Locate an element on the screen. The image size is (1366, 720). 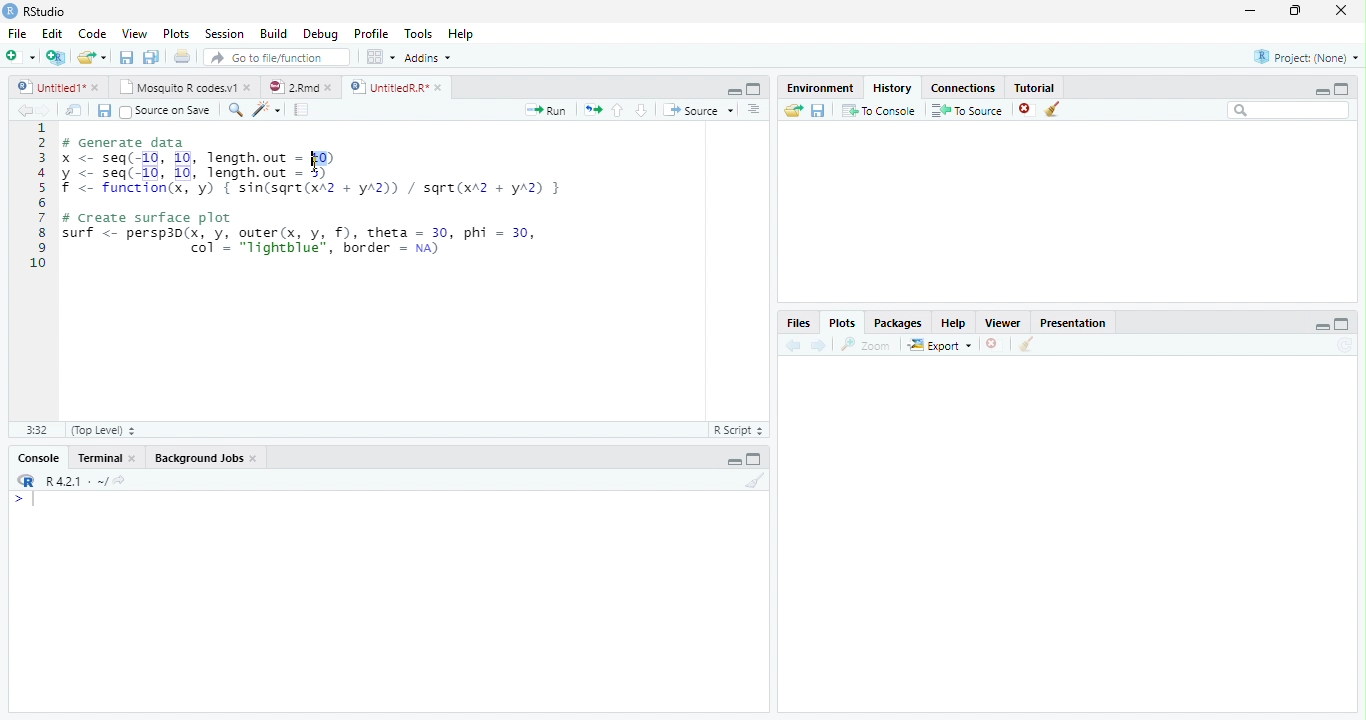
Compile Report is located at coordinates (301, 109).